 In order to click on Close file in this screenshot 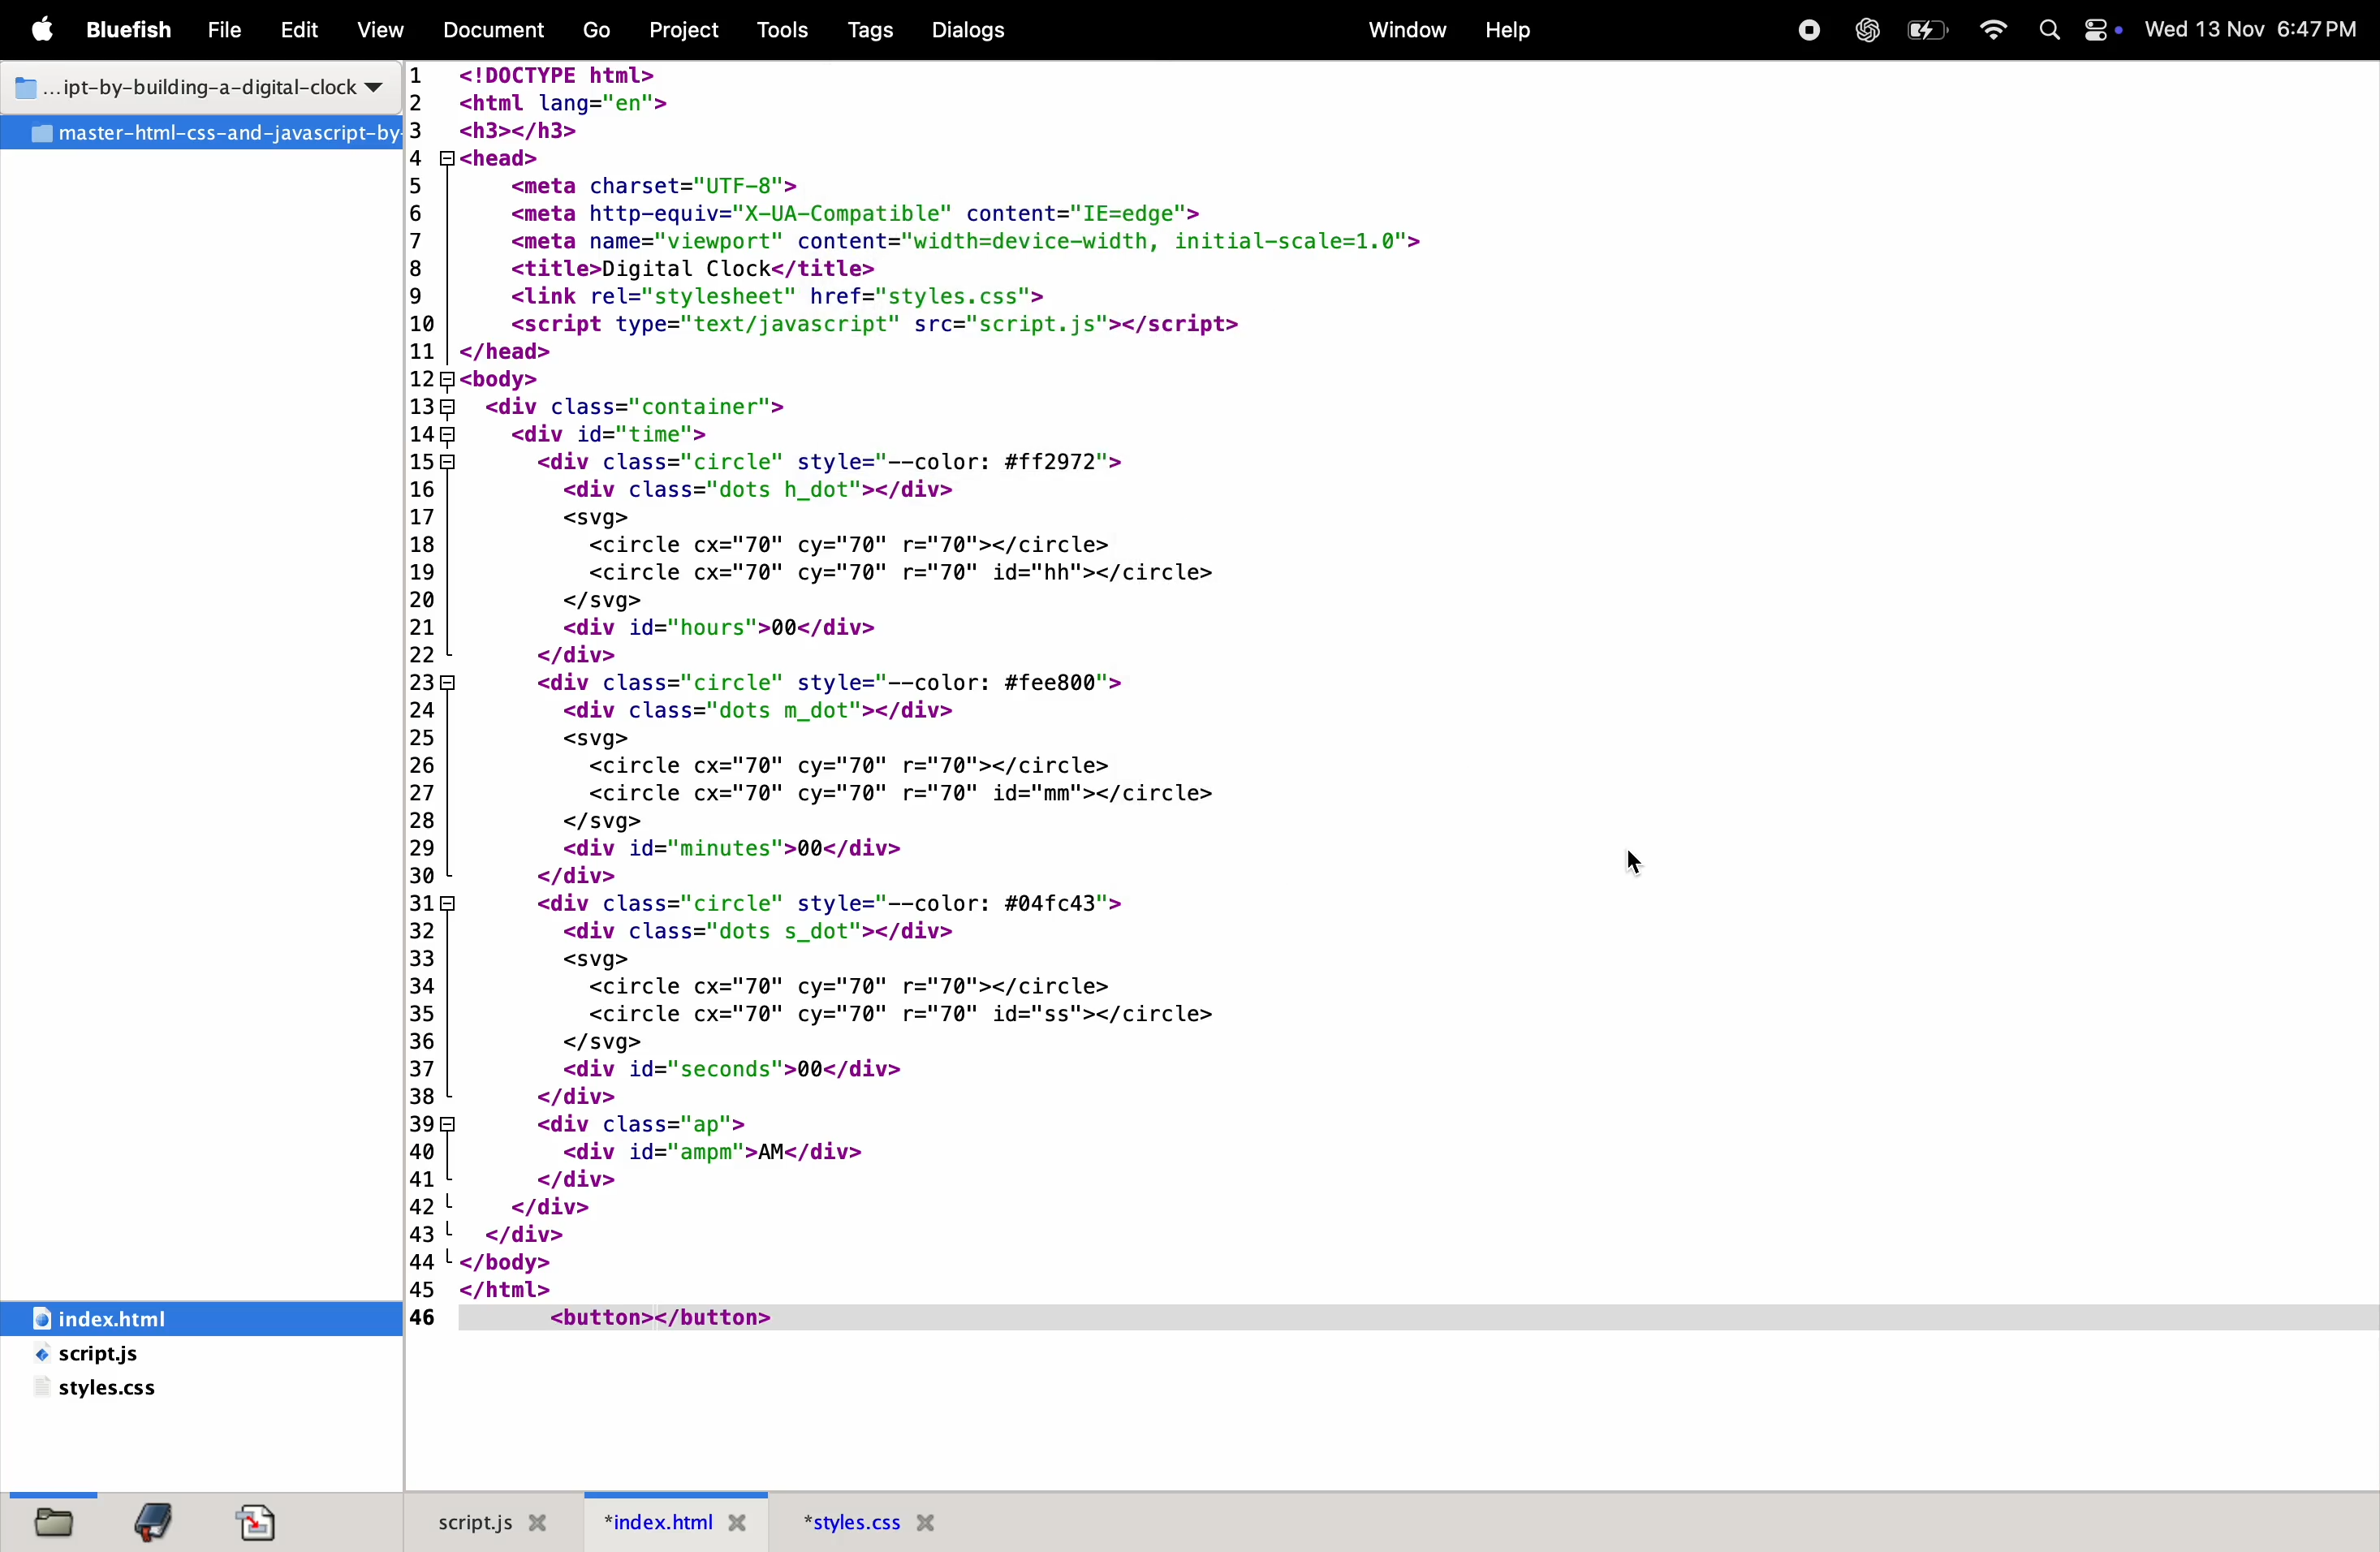, I will do `click(544, 1522)`.